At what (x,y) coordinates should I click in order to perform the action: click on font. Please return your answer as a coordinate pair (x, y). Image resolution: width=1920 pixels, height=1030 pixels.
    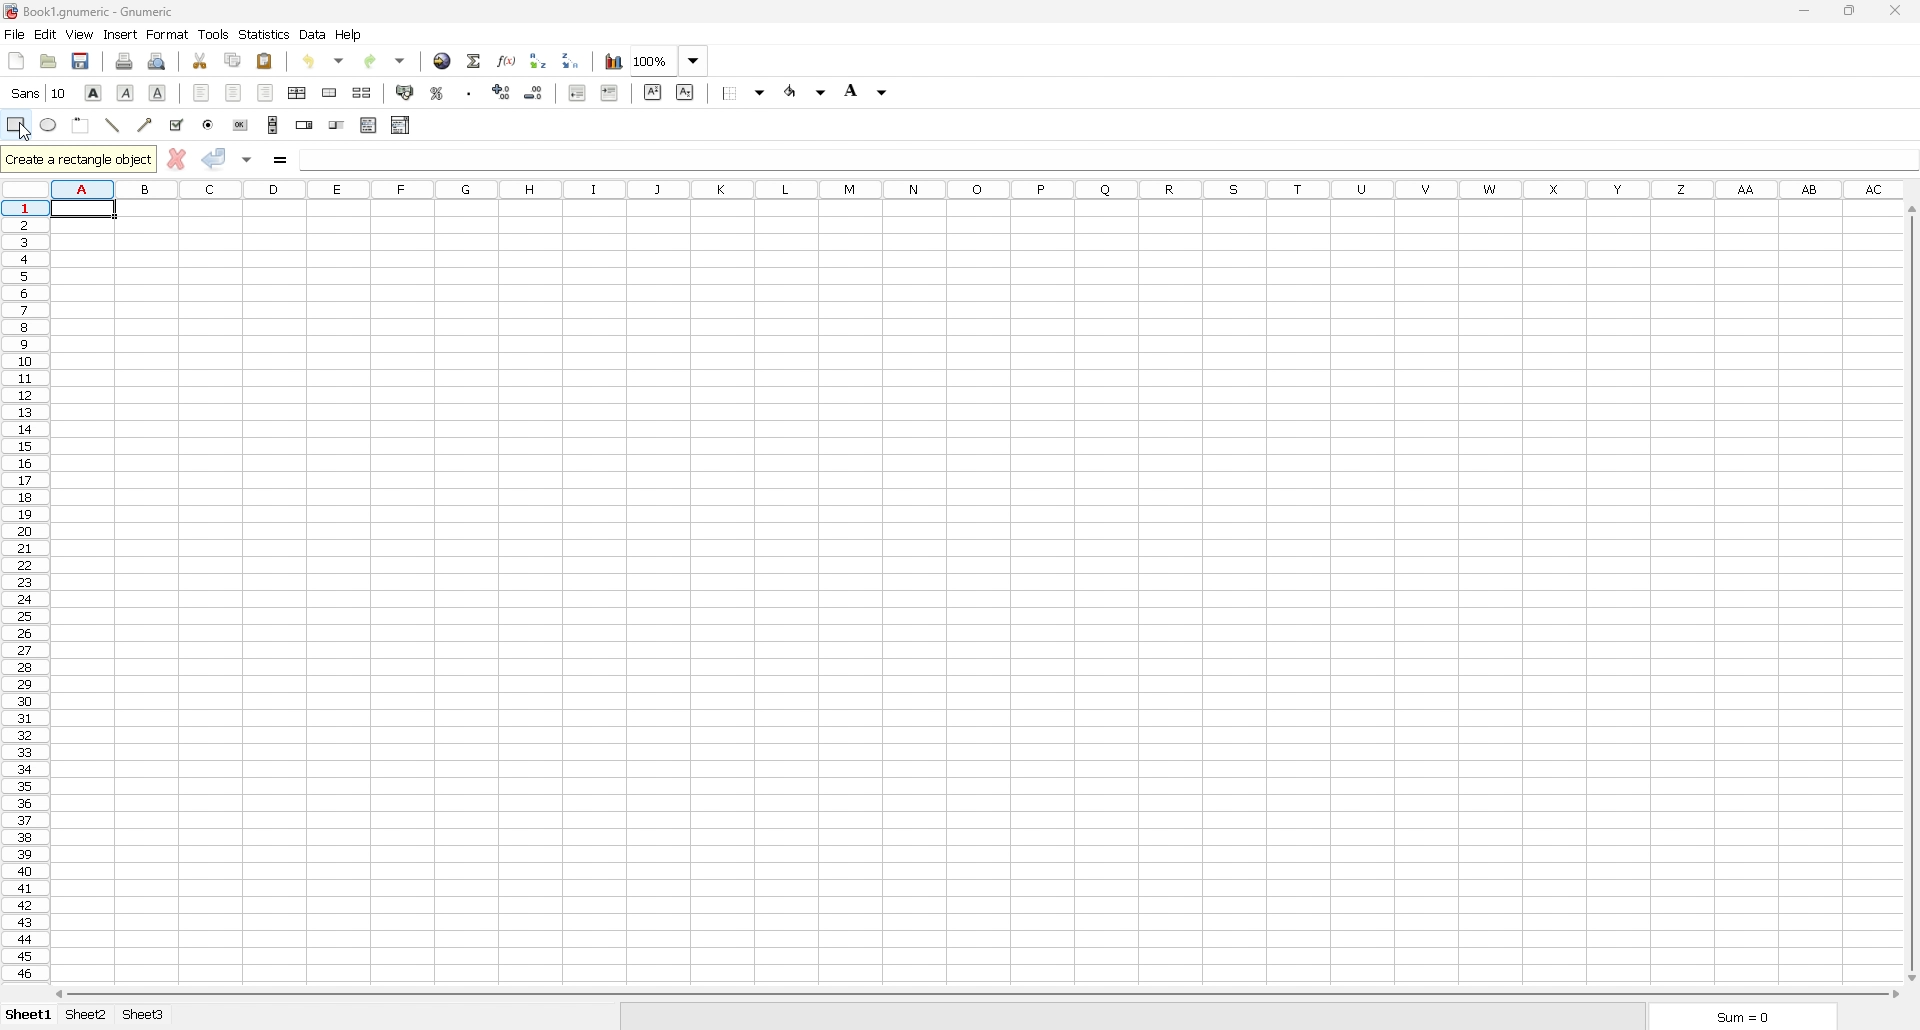
    Looking at the image, I should click on (37, 93).